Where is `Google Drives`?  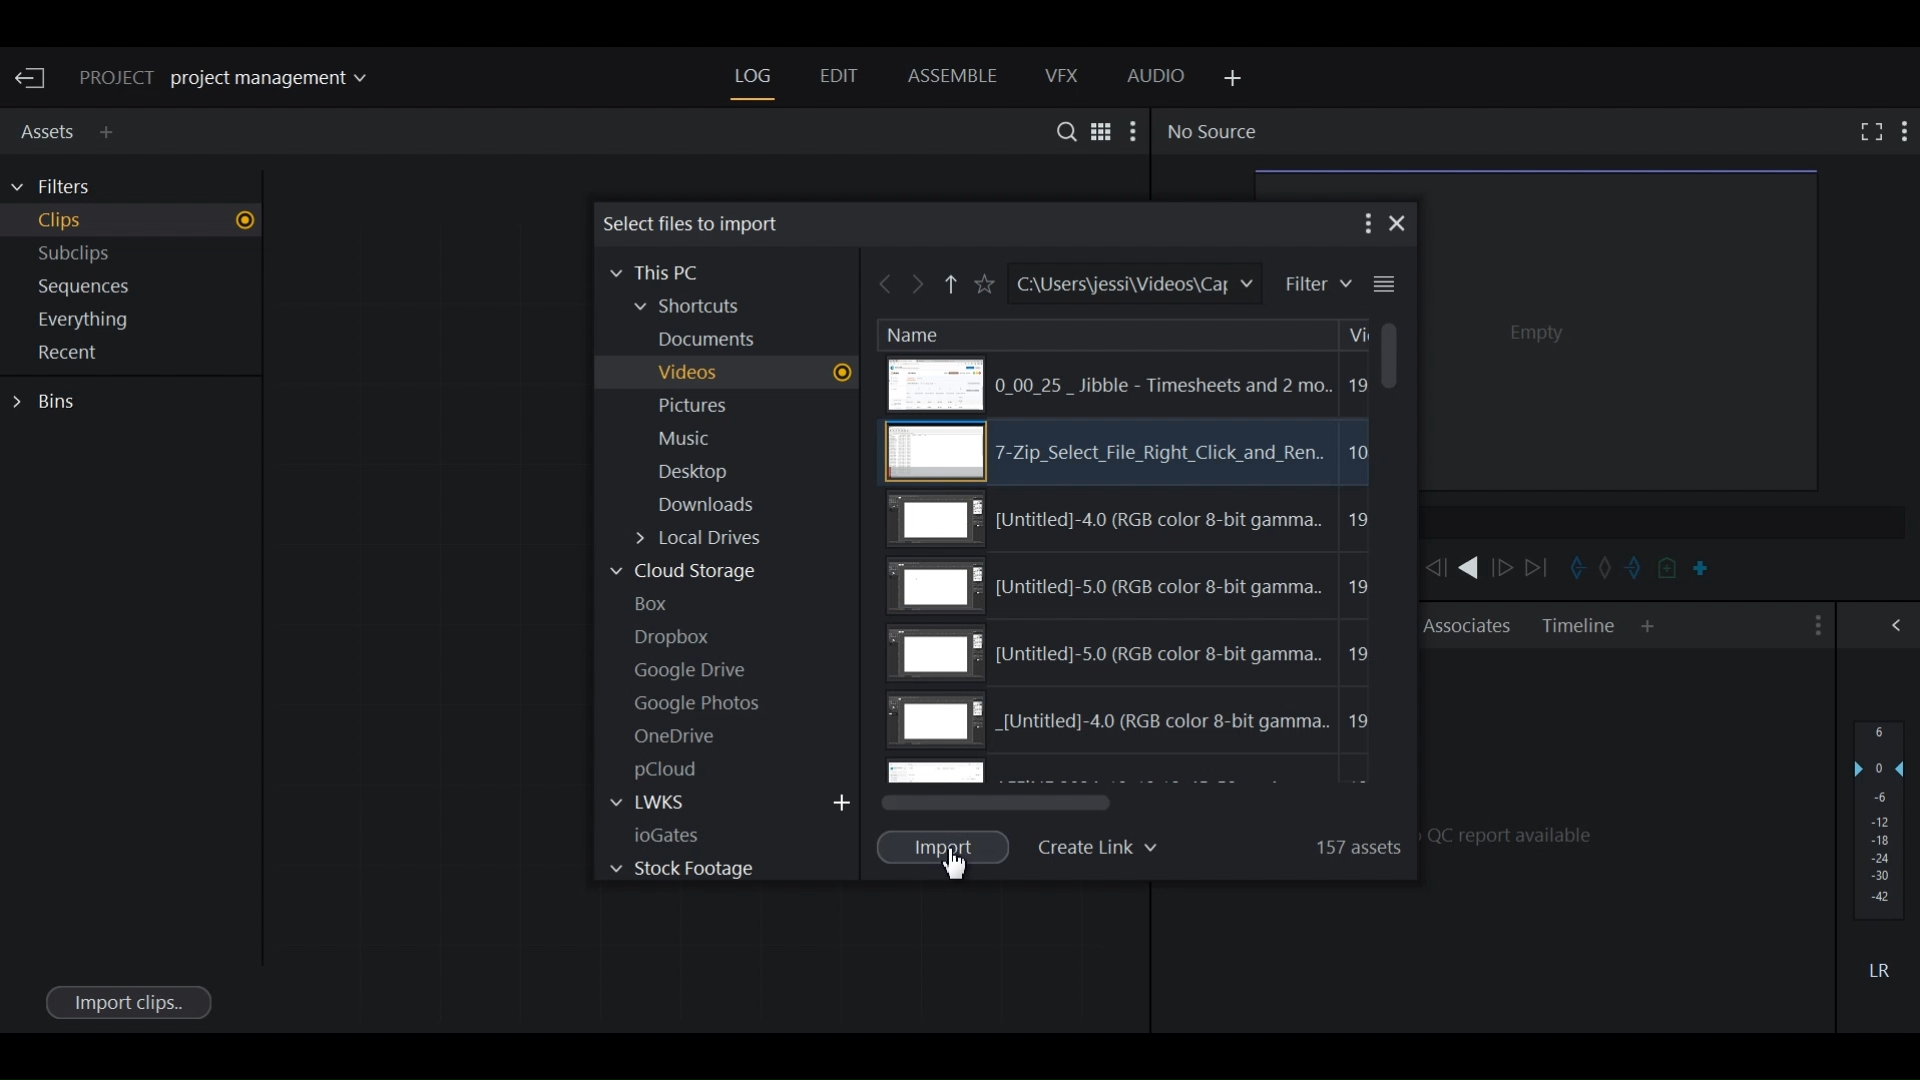 Google Drives is located at coordinates (694, 670).